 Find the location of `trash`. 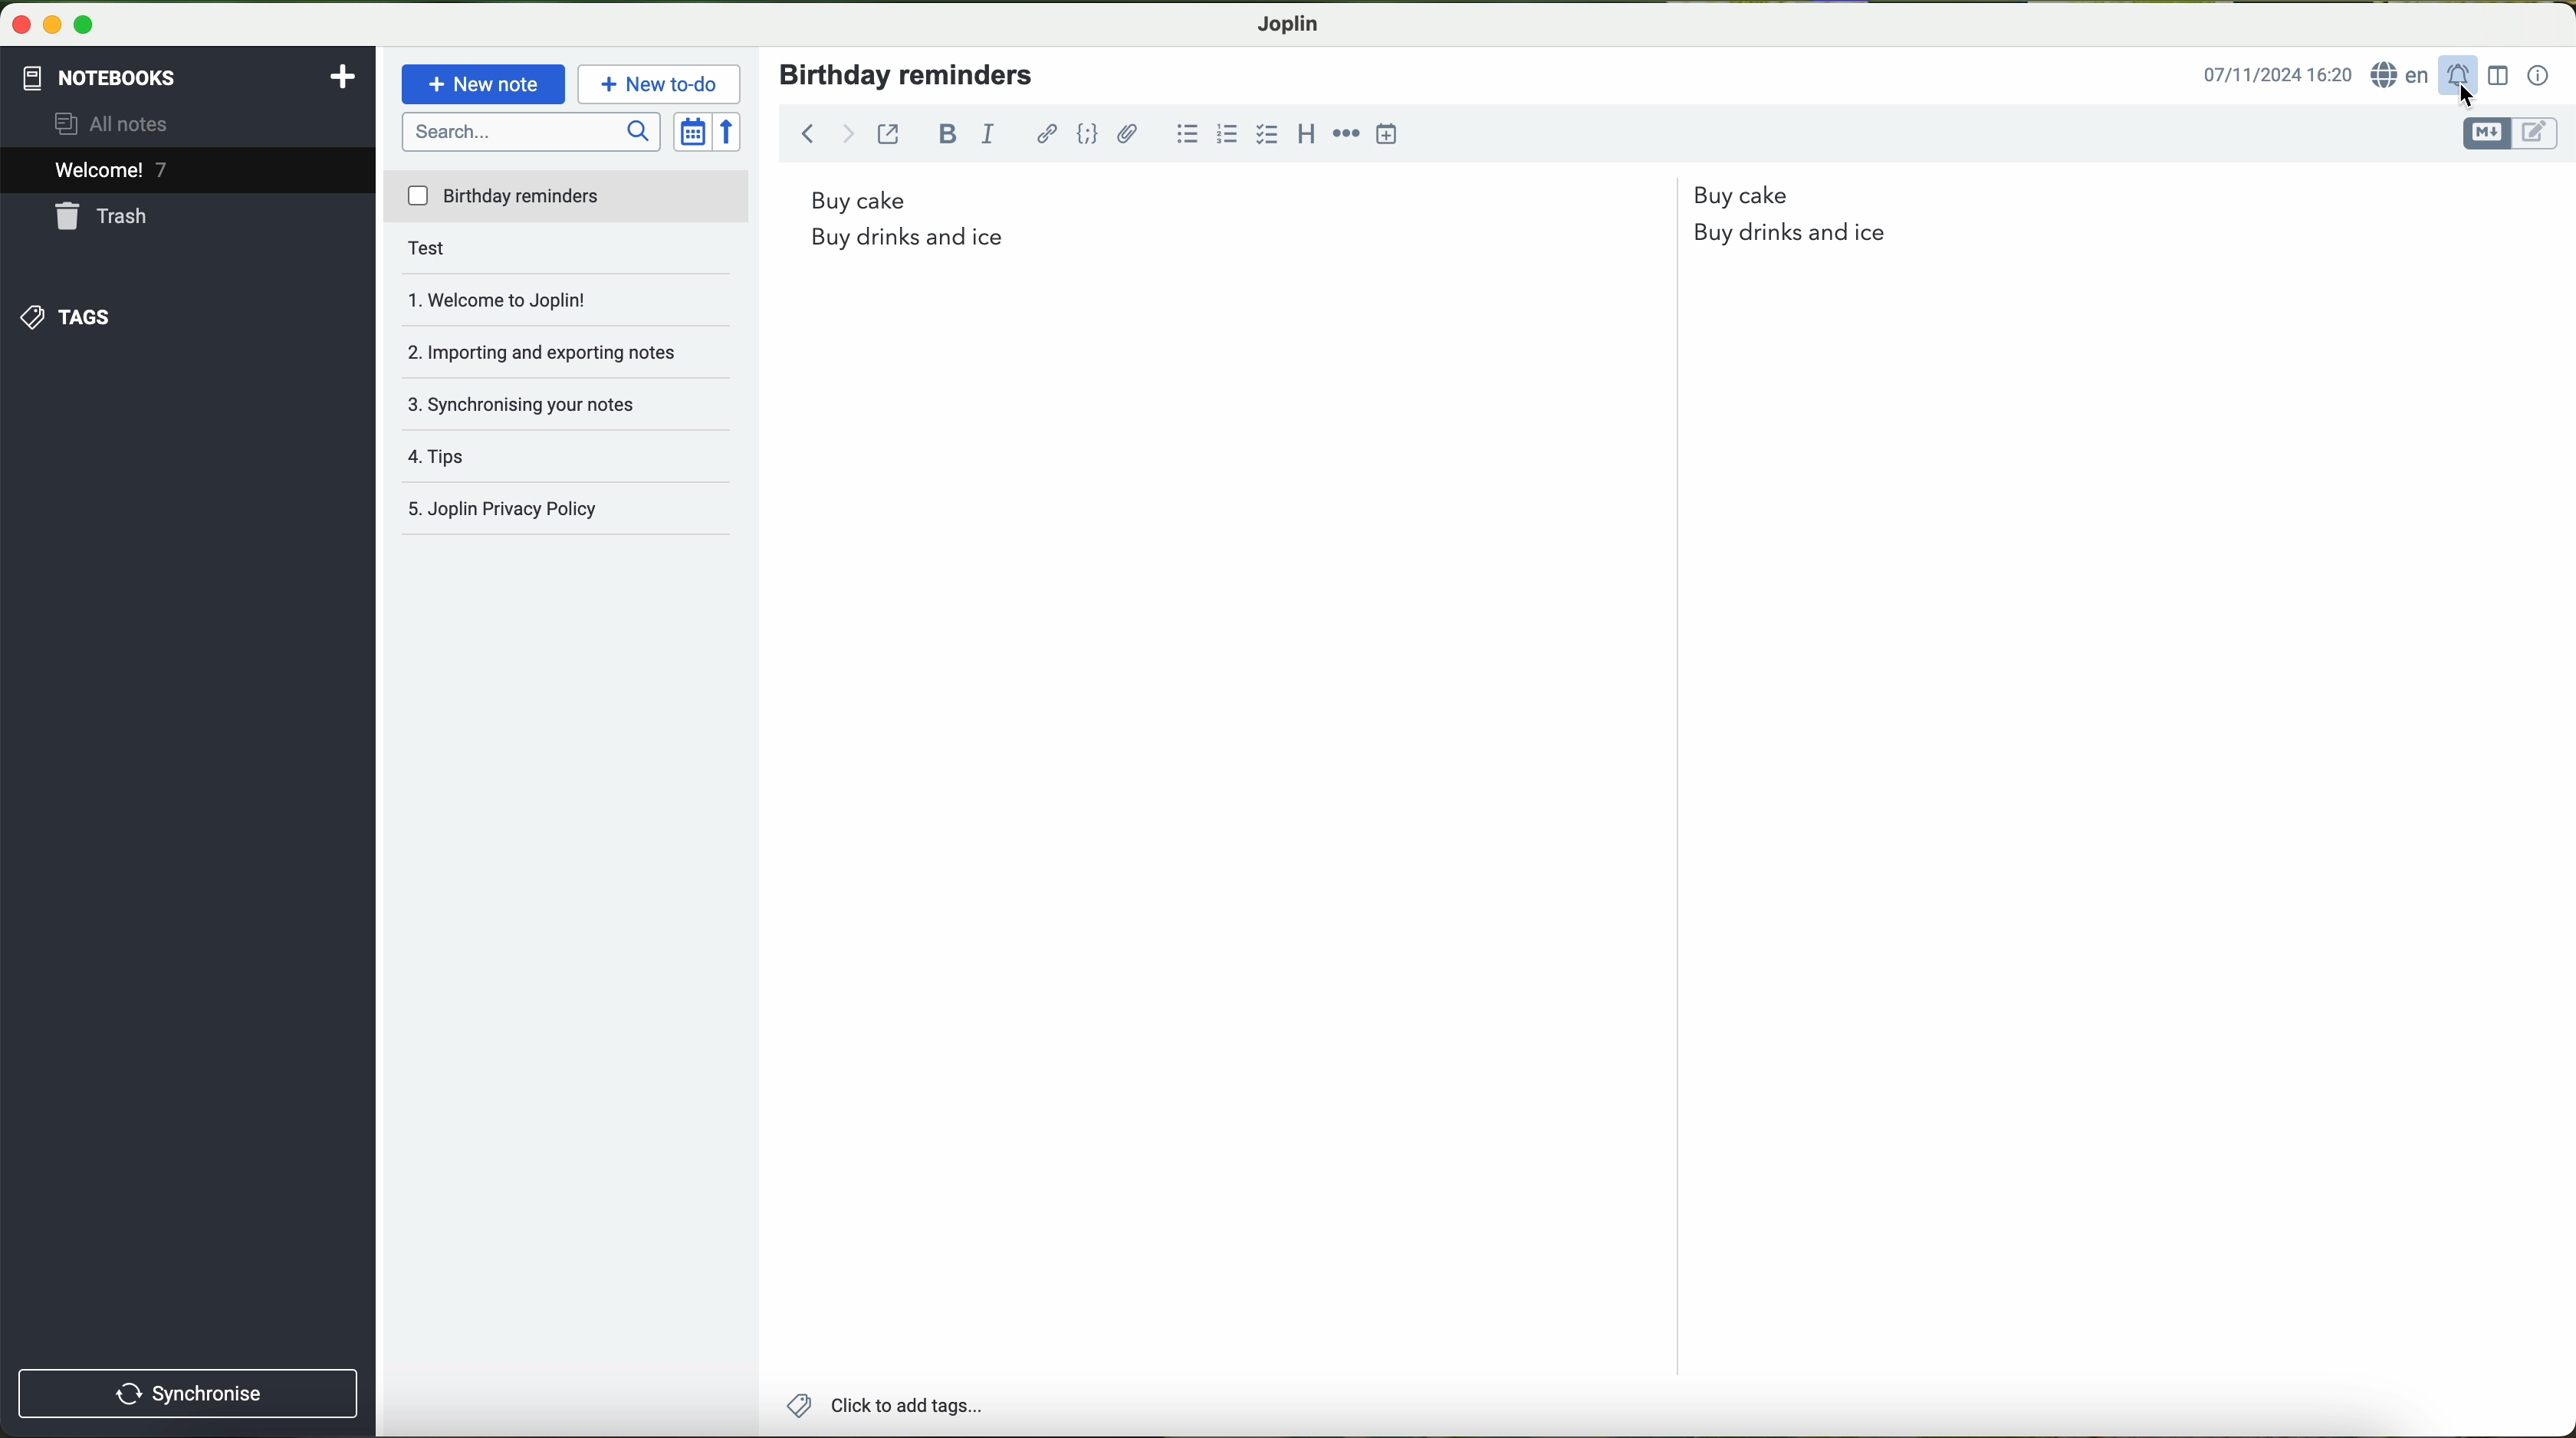

trash is located at coordinates (109, 218).